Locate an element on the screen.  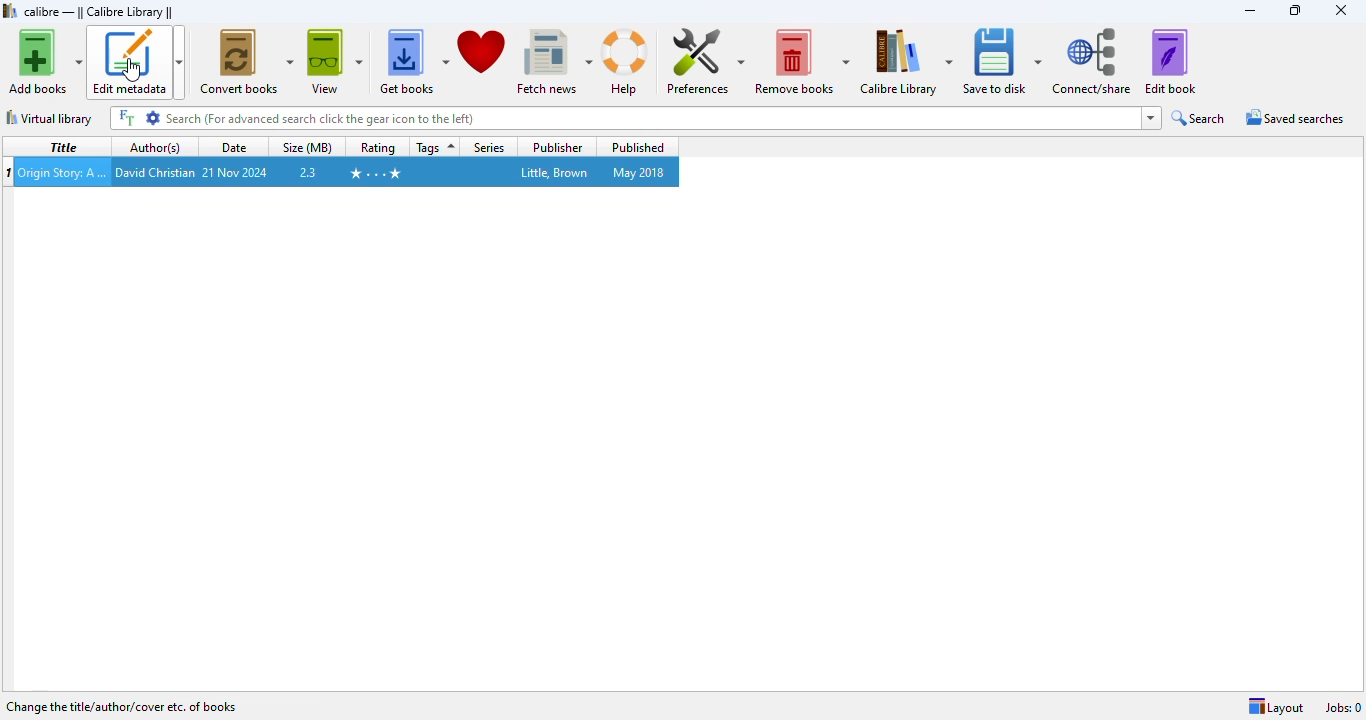
edit metadata is located at coordinates (137, 61).